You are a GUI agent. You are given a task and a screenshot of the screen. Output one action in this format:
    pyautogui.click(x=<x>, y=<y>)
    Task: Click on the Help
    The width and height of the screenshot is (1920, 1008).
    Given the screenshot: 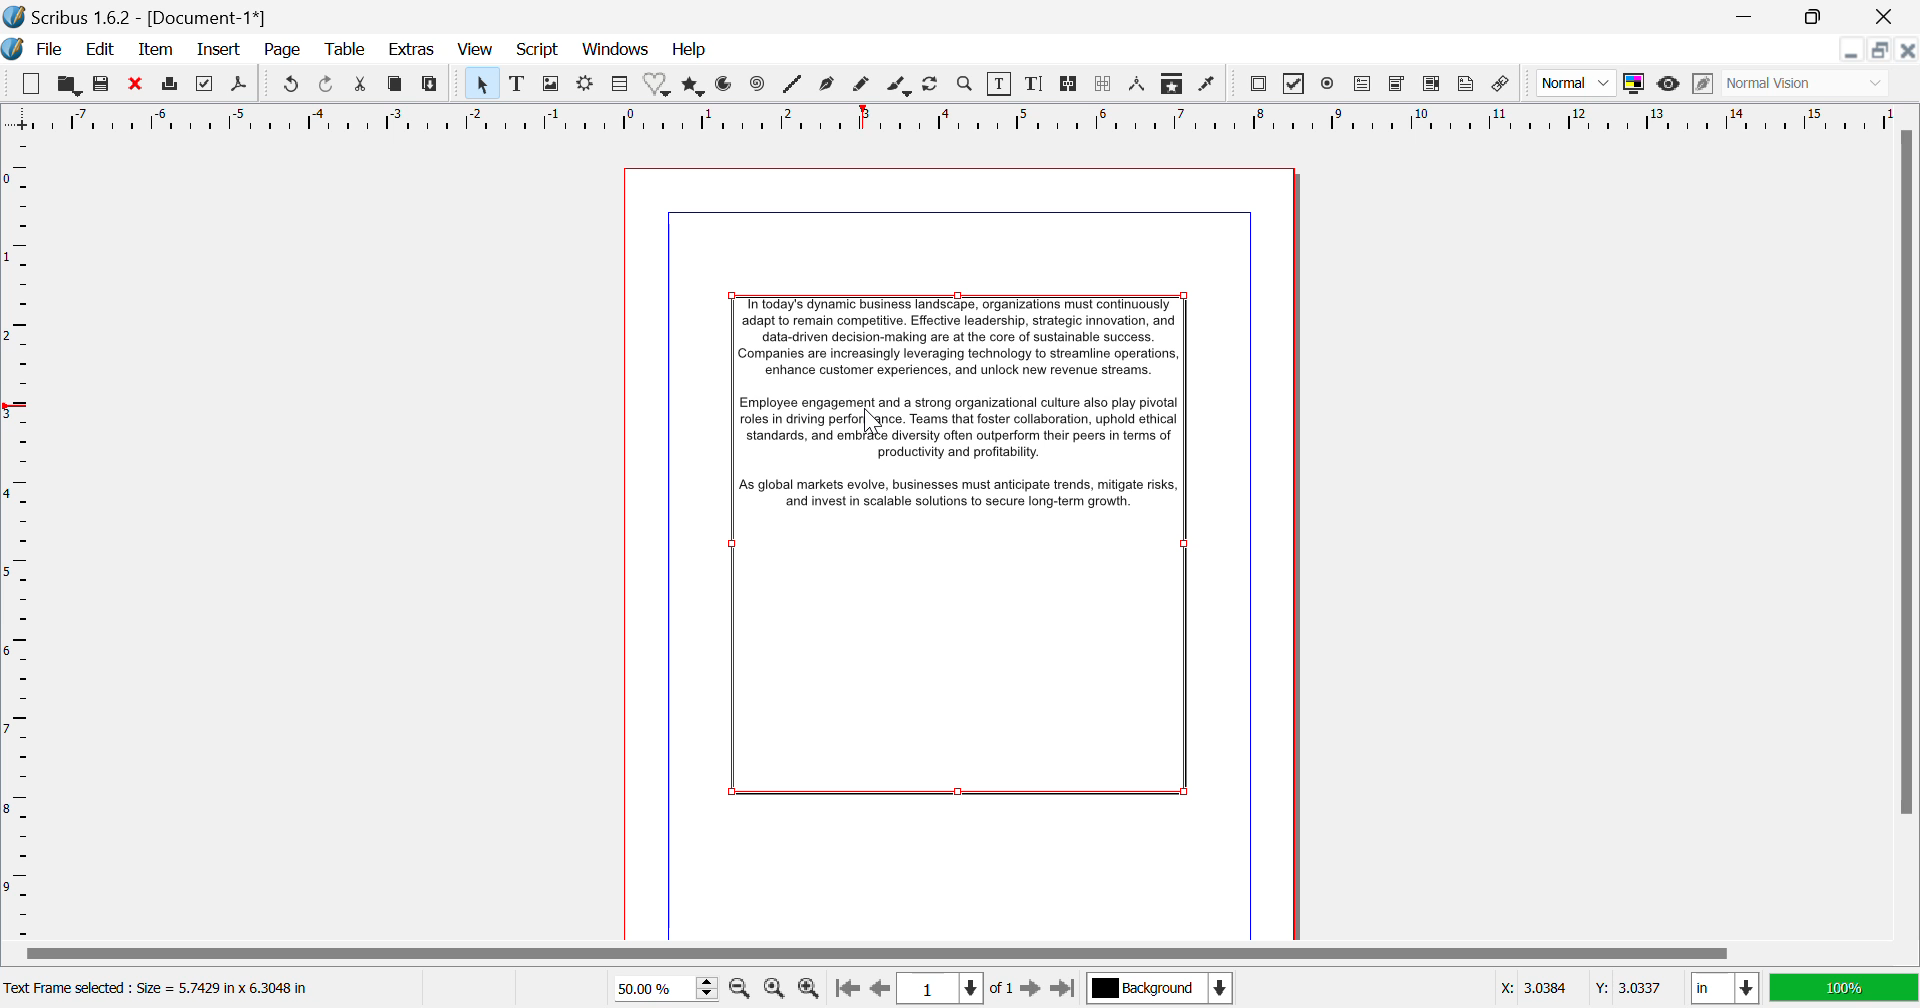 What is the action you would take?
    pyautogui.click(x=690, y=50)
    